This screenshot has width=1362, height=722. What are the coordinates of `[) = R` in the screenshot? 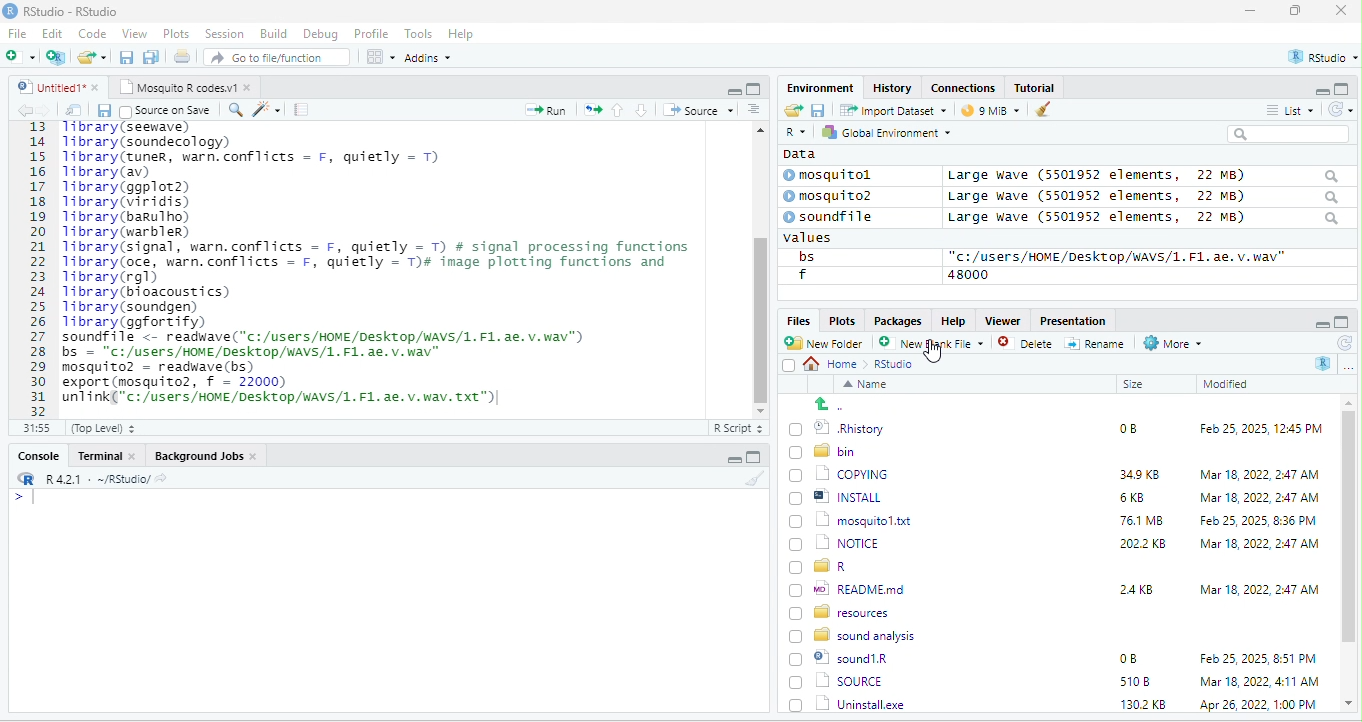 It's located at (830, 567).